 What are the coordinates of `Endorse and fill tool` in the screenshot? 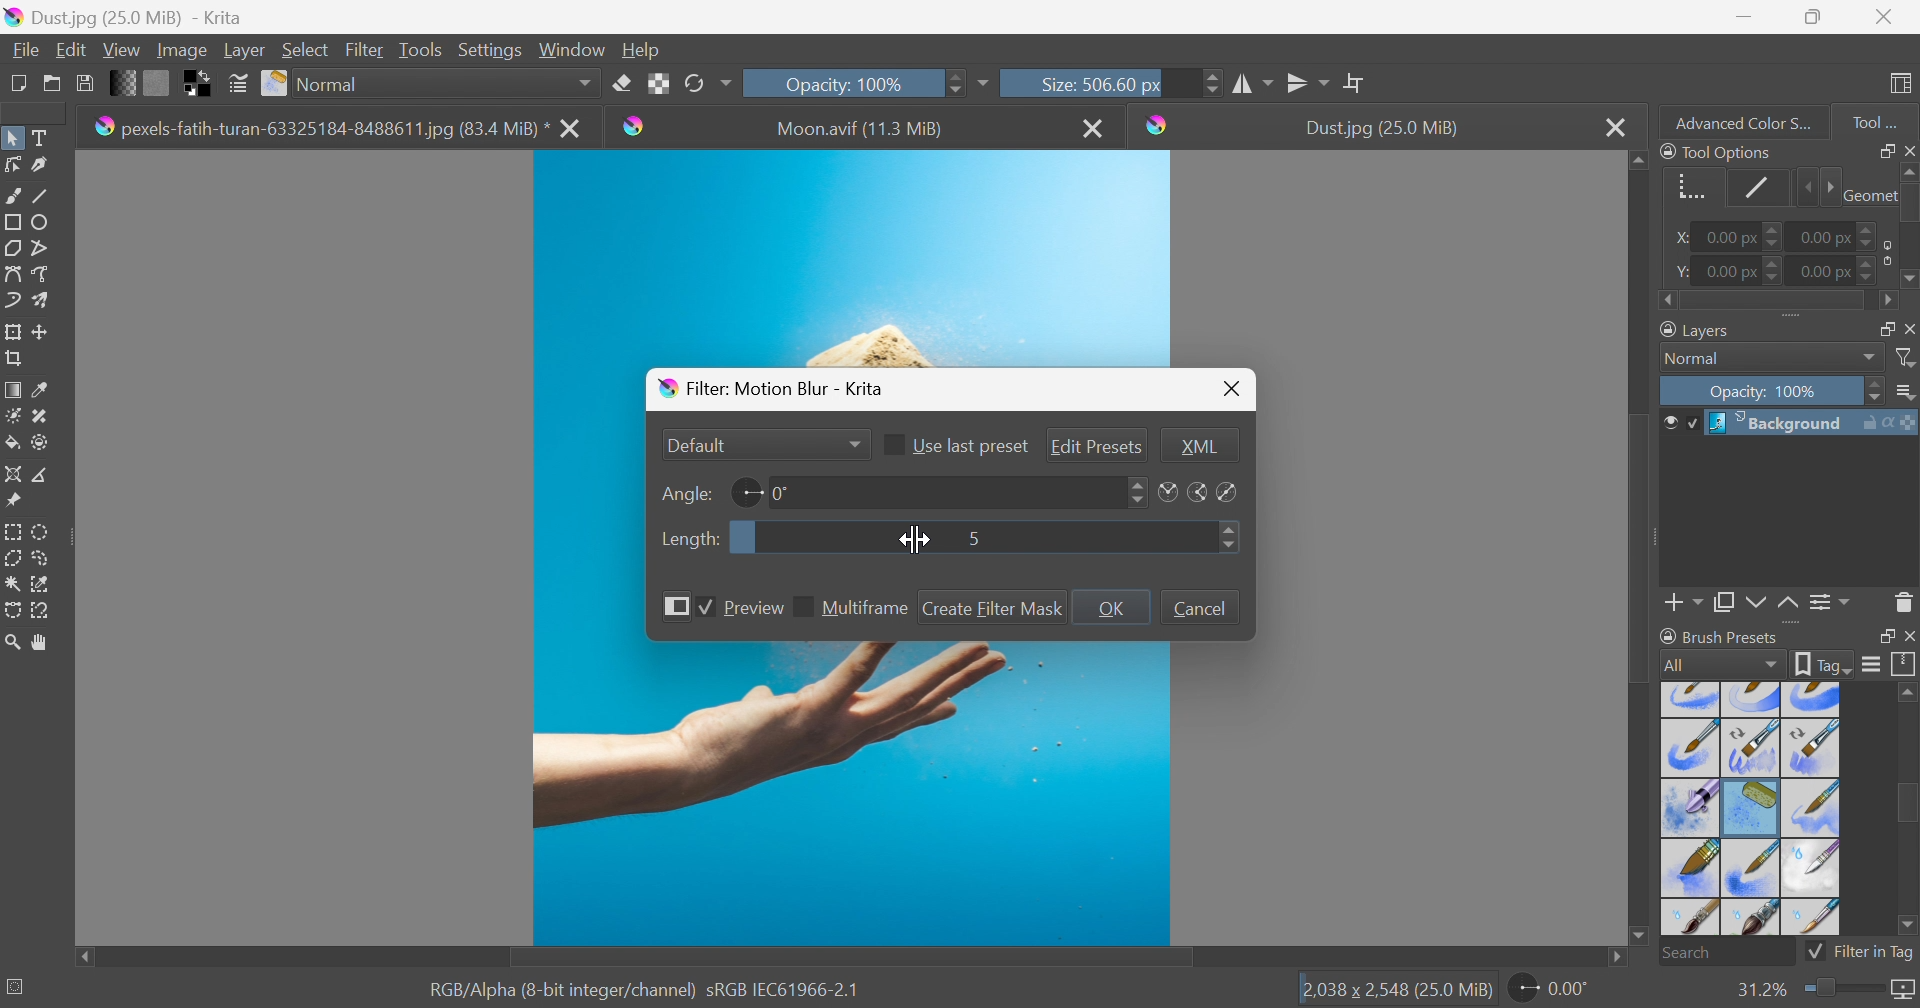 It's located at (40, 444).